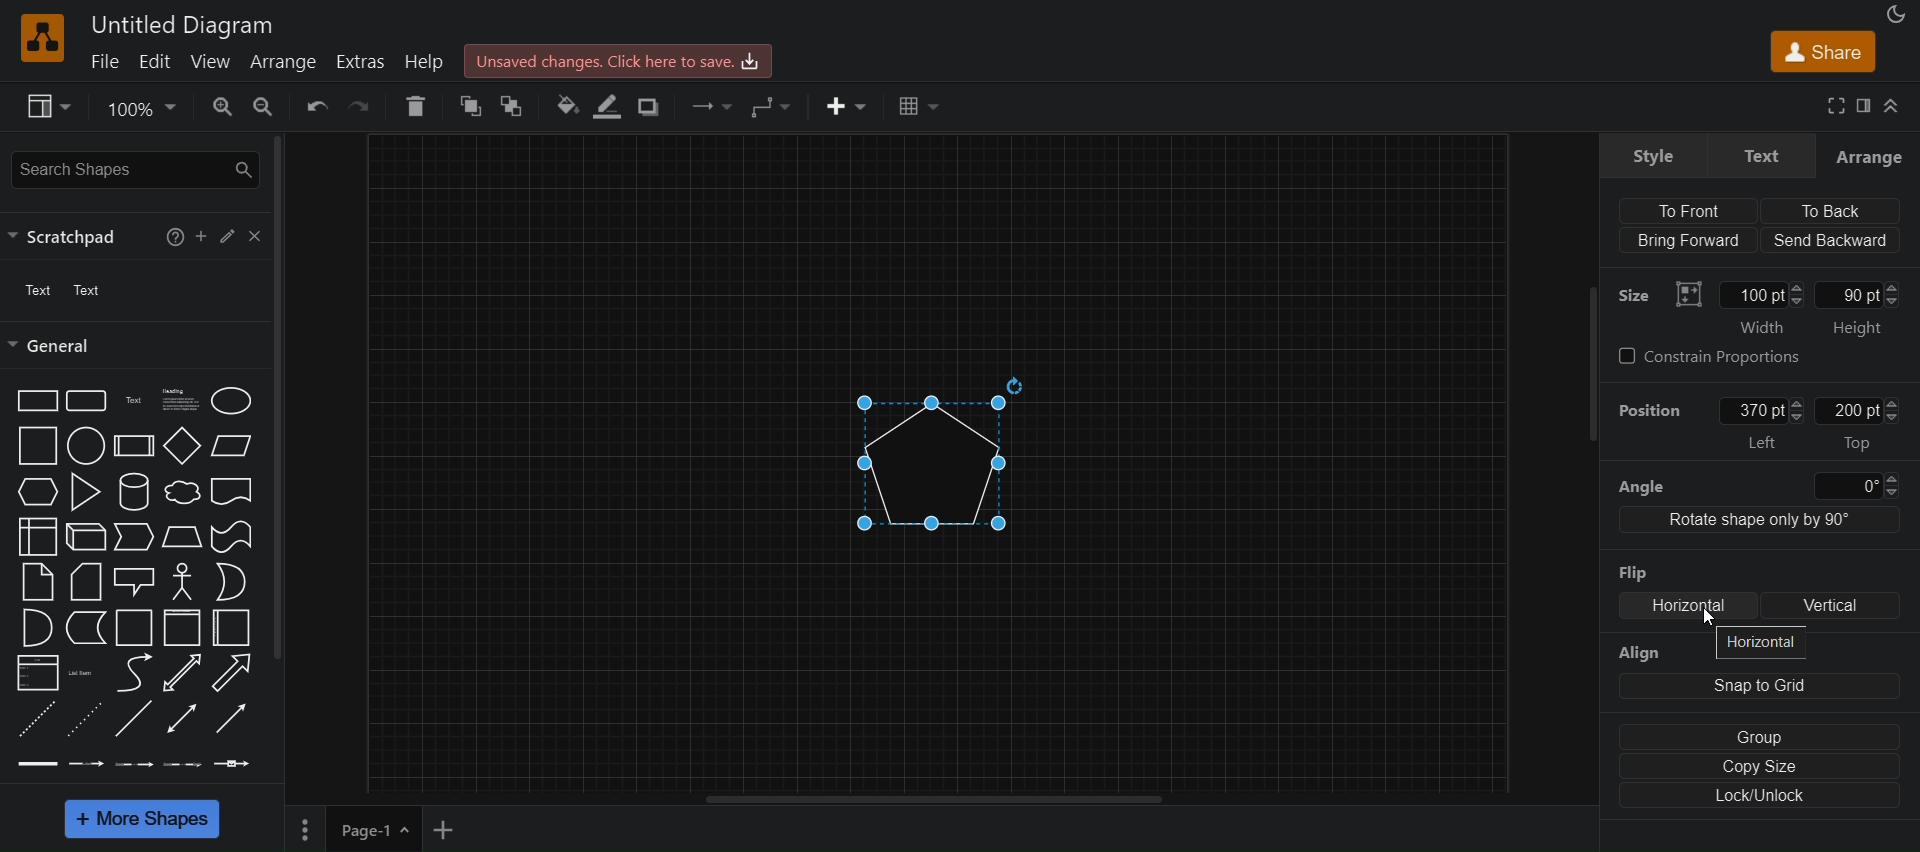 The height and width of the screenshot is (852, 1920). Describe the element at coordinates (182, 719) in the screenshot. I see `Bidirectional connector` at that location.